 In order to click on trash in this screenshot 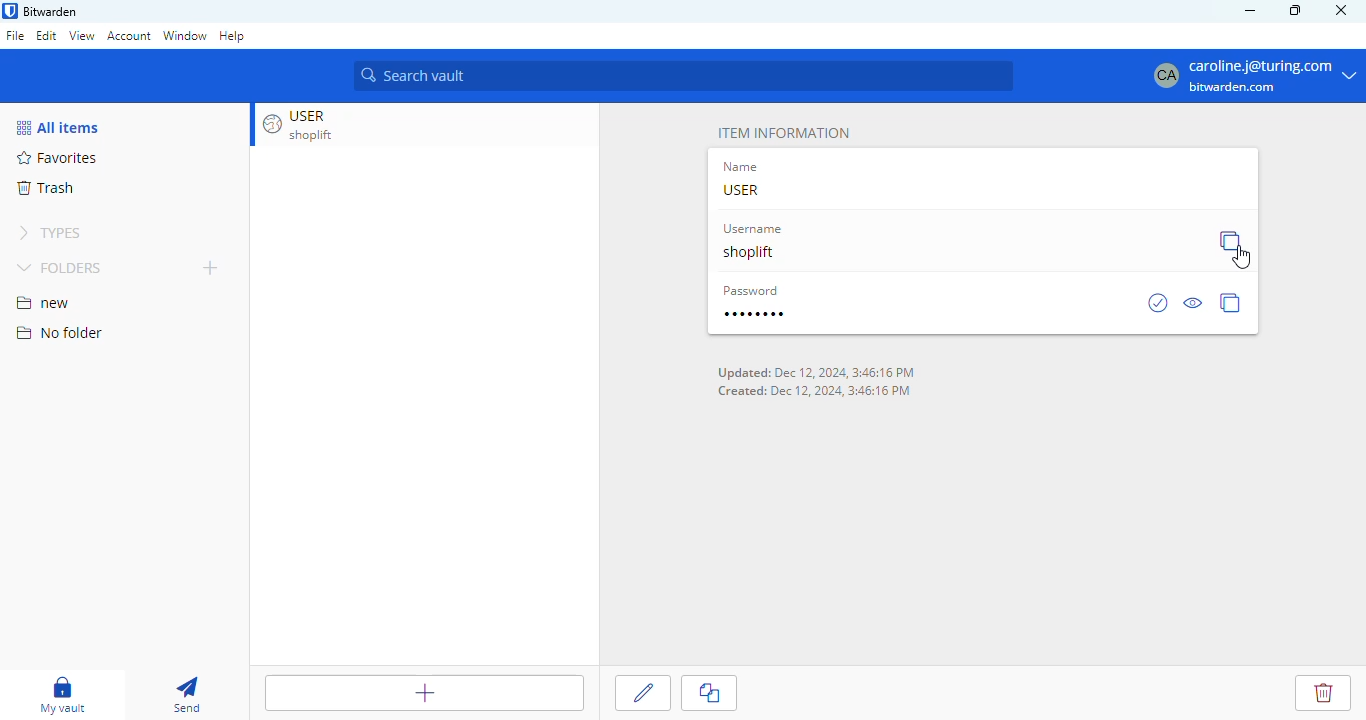, I will do `click(46, 187)`.